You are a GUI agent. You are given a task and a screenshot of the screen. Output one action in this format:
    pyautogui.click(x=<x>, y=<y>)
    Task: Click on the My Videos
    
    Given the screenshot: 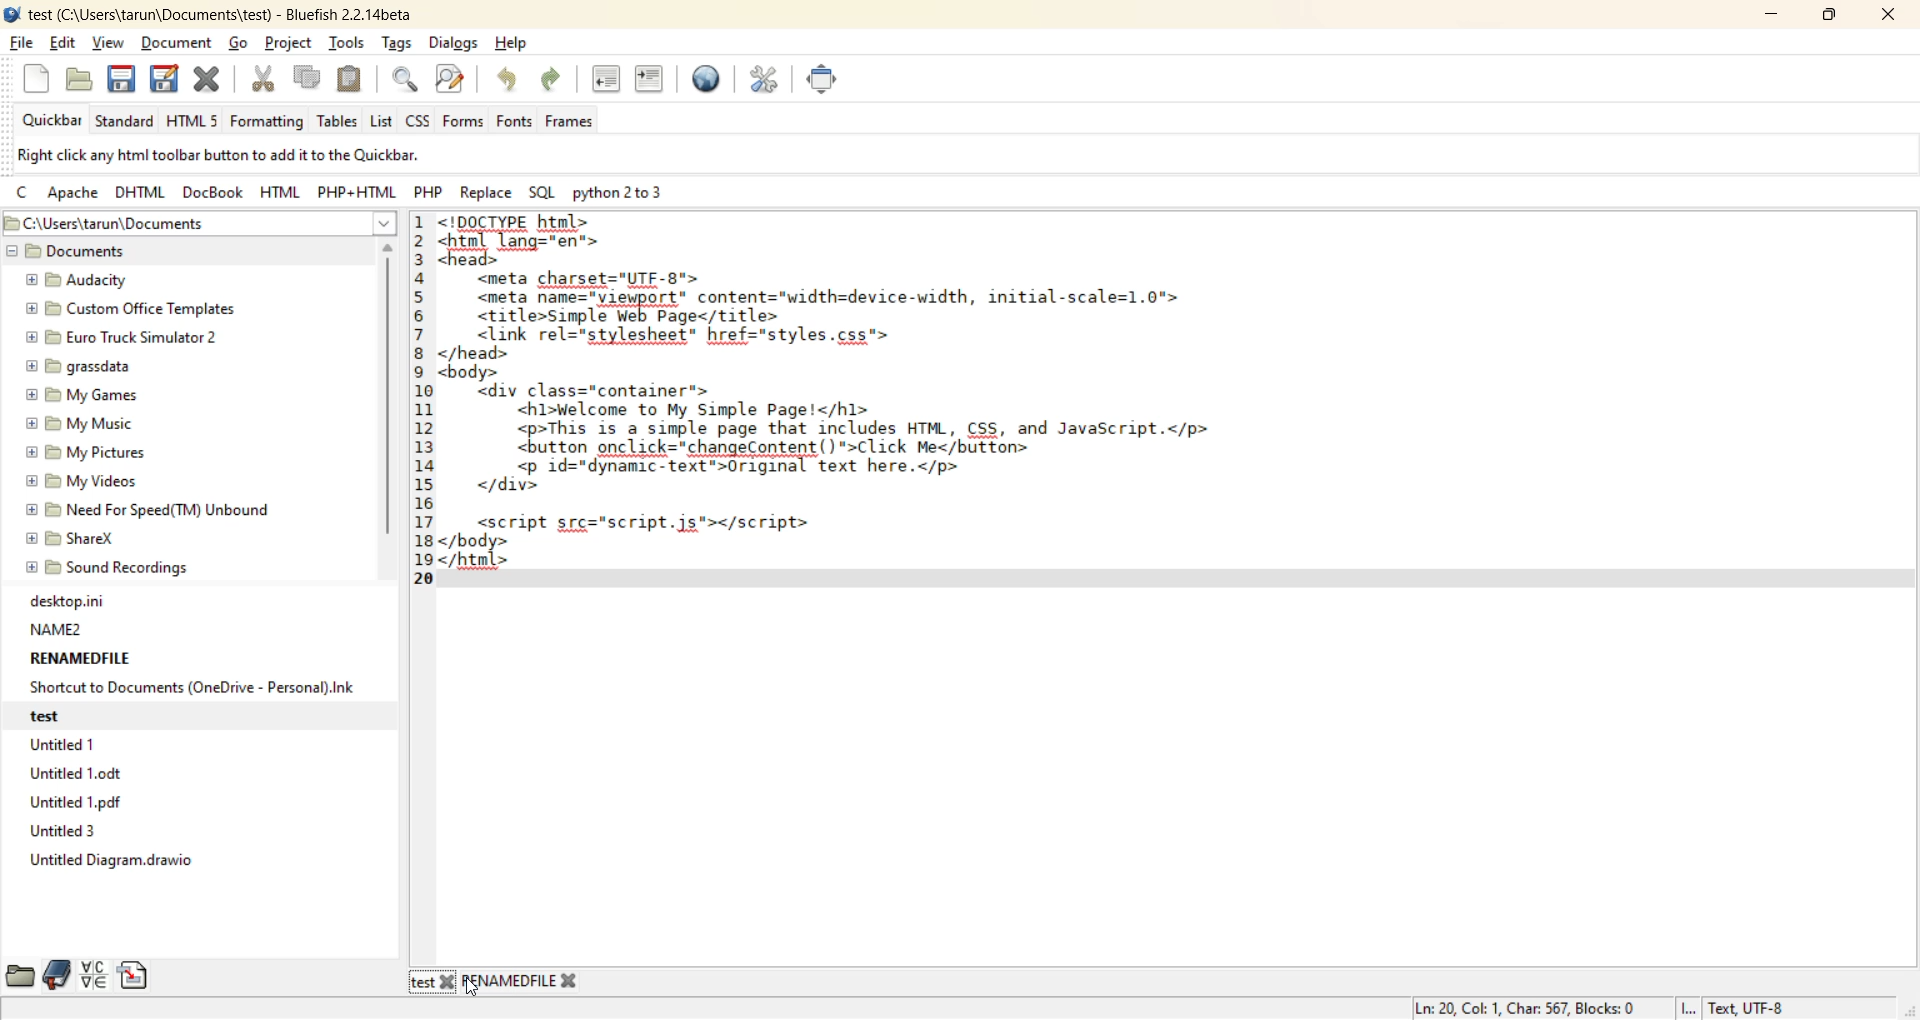 What is the action you would take?
    pyautogui.click(x=76, y=479)
    